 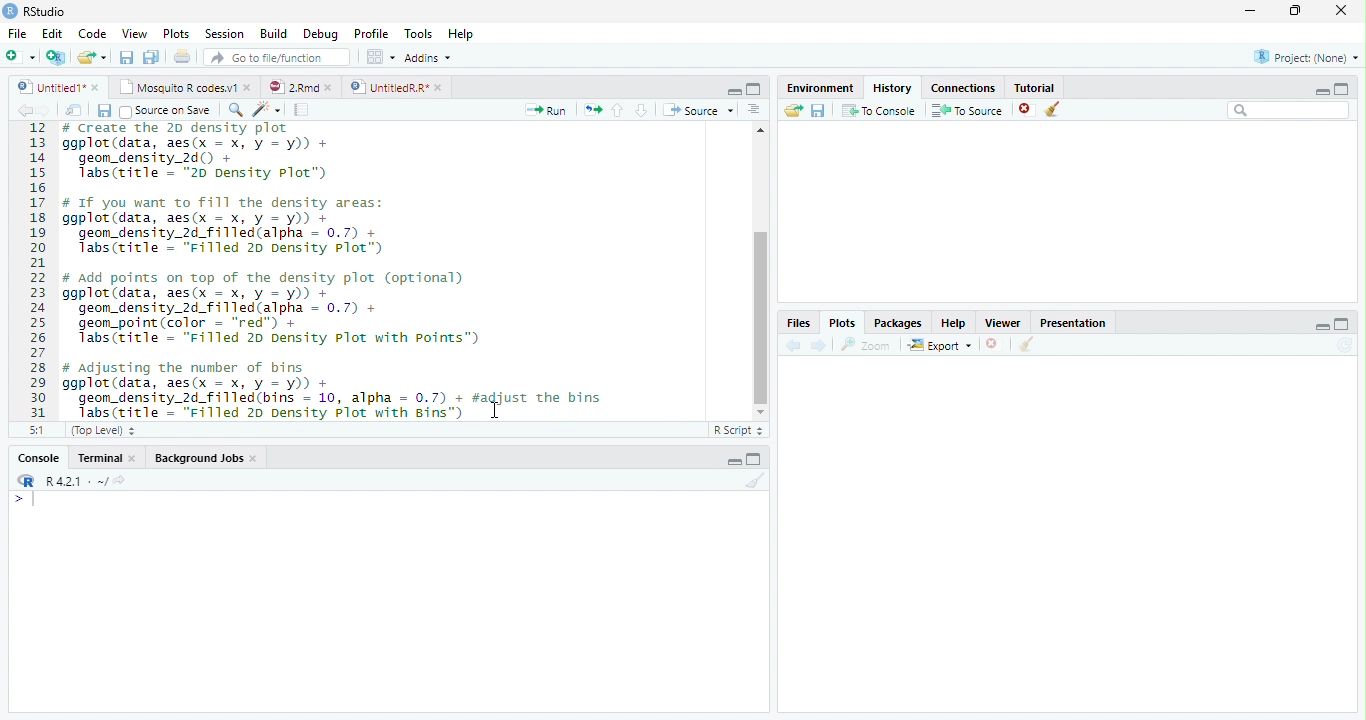 I want to click on 2Rmd, so click(x=292, y=86).